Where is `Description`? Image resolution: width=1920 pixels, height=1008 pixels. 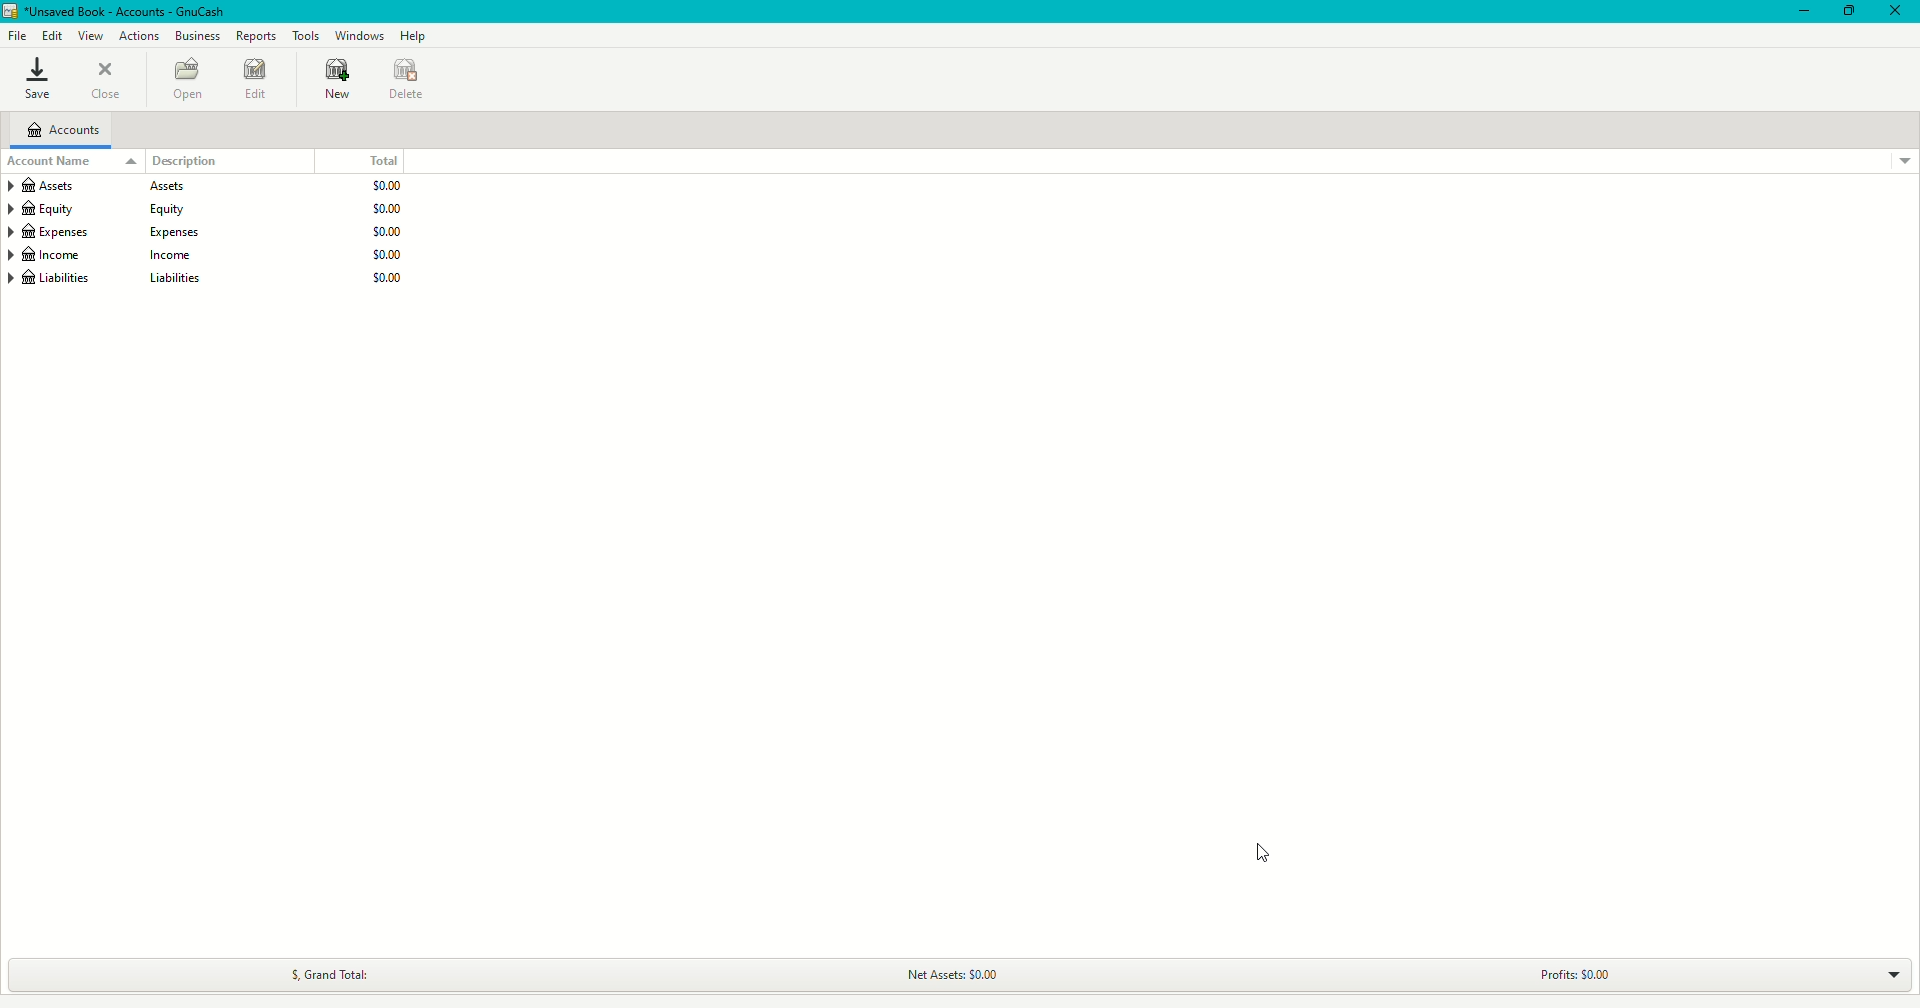 Description is located at coordinates (174, 159).